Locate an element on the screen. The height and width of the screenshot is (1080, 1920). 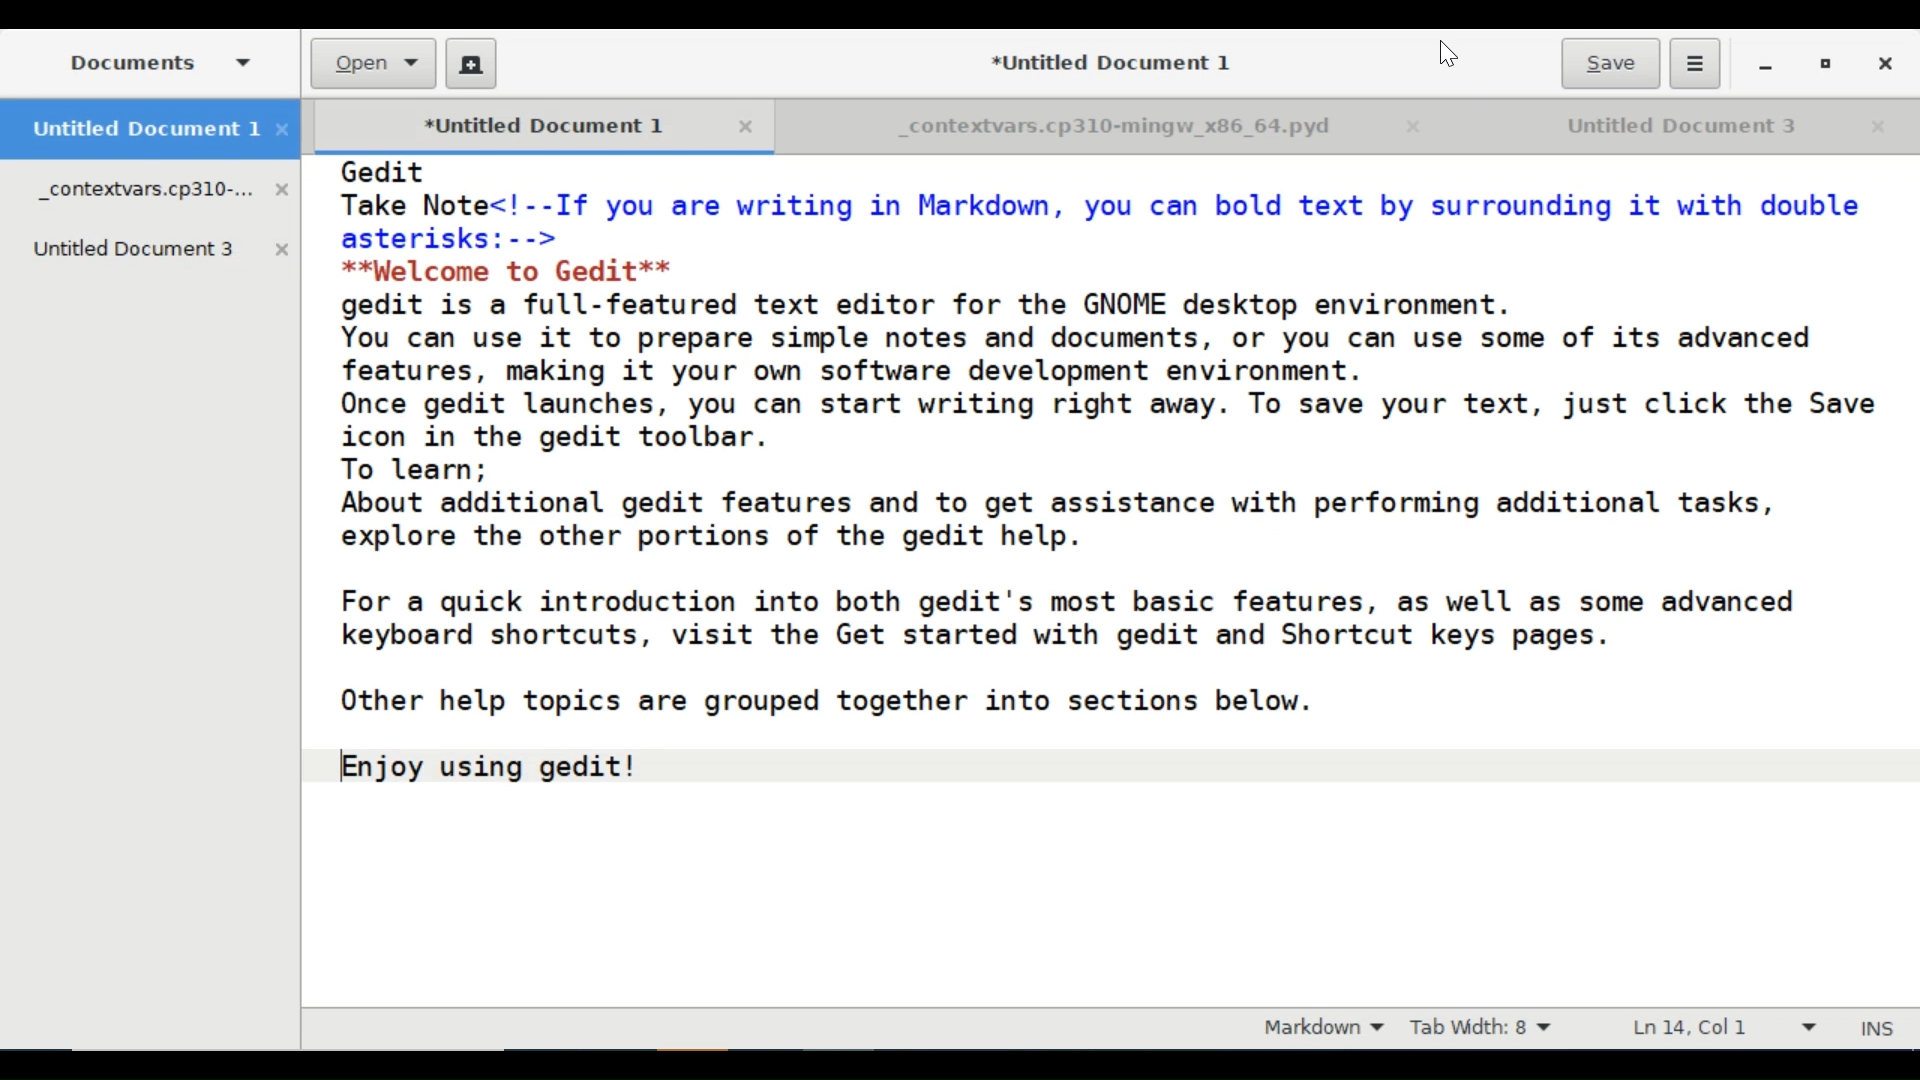
Untitled Document 1 is located at coordinates (515, 127).